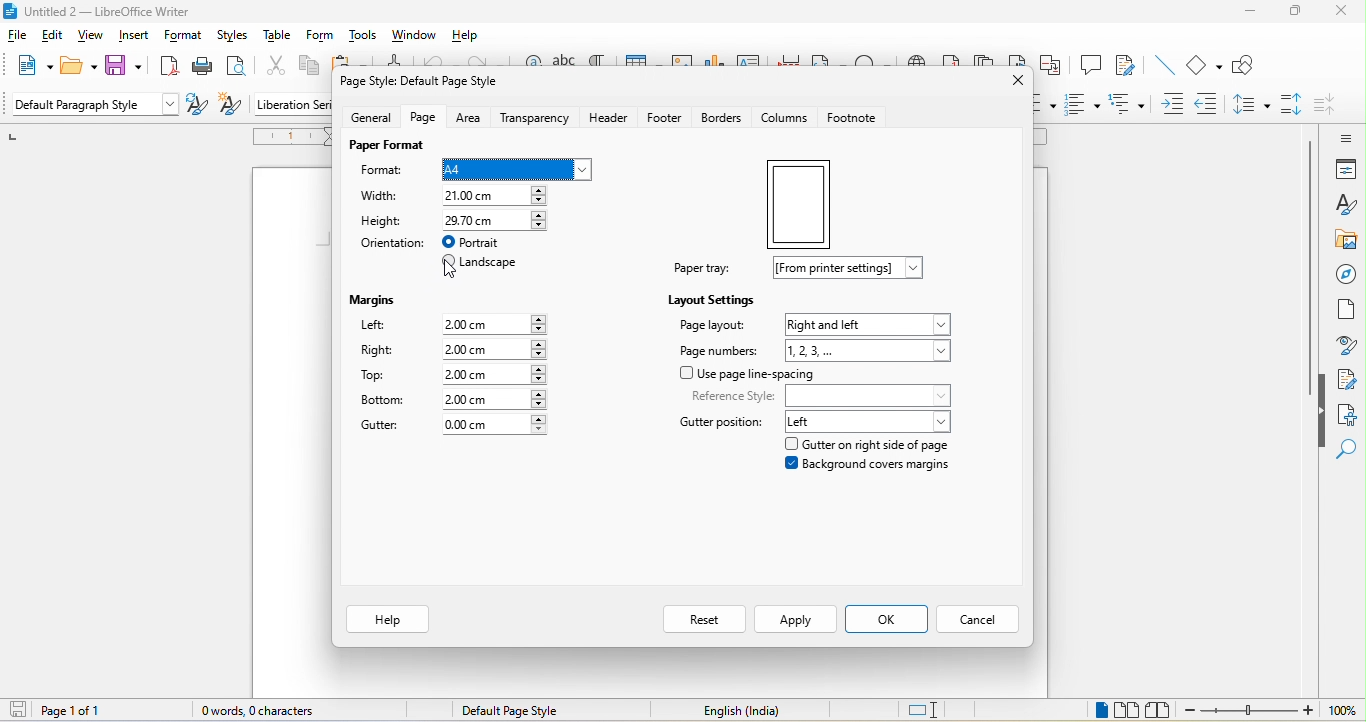 This screenshot has width=1366, height=722. I want to click on paper tray, so click(705, 268).